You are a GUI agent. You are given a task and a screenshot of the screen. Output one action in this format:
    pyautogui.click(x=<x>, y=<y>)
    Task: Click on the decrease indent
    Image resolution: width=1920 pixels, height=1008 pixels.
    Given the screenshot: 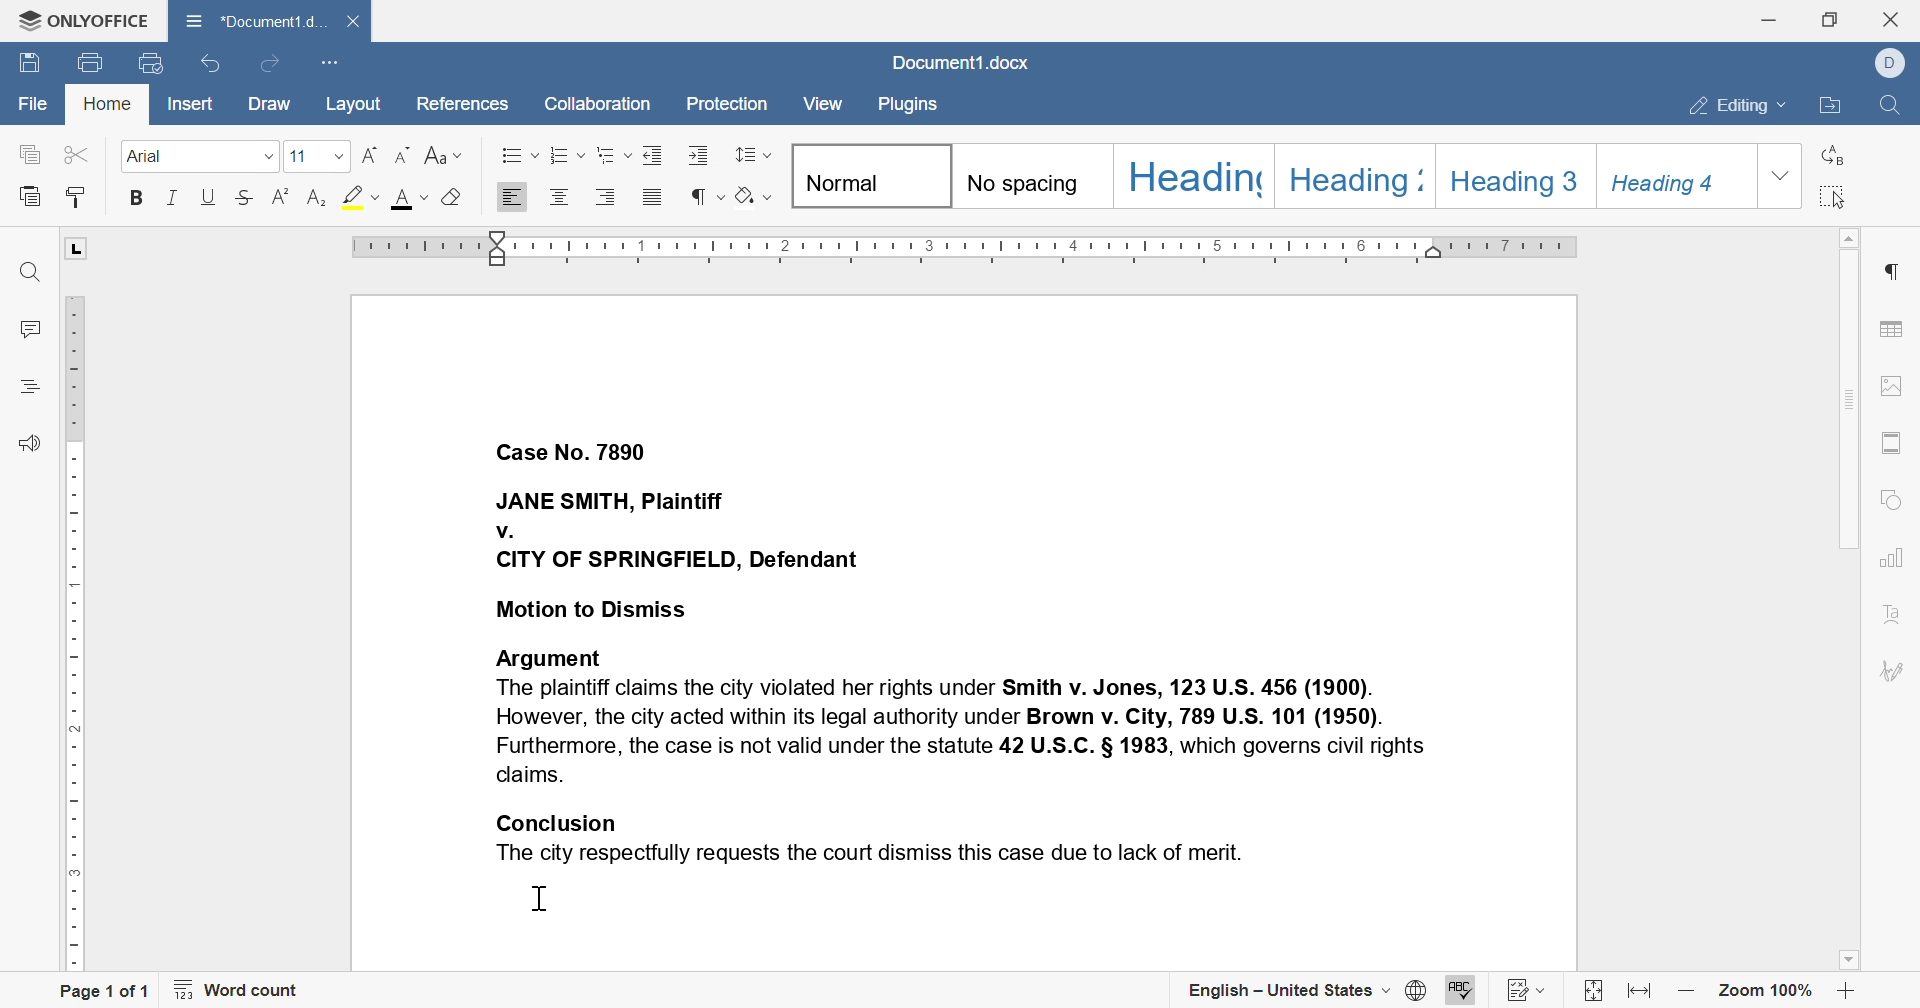 What is the action you would take?
    pyautogui.click(x=657, y=153)
    